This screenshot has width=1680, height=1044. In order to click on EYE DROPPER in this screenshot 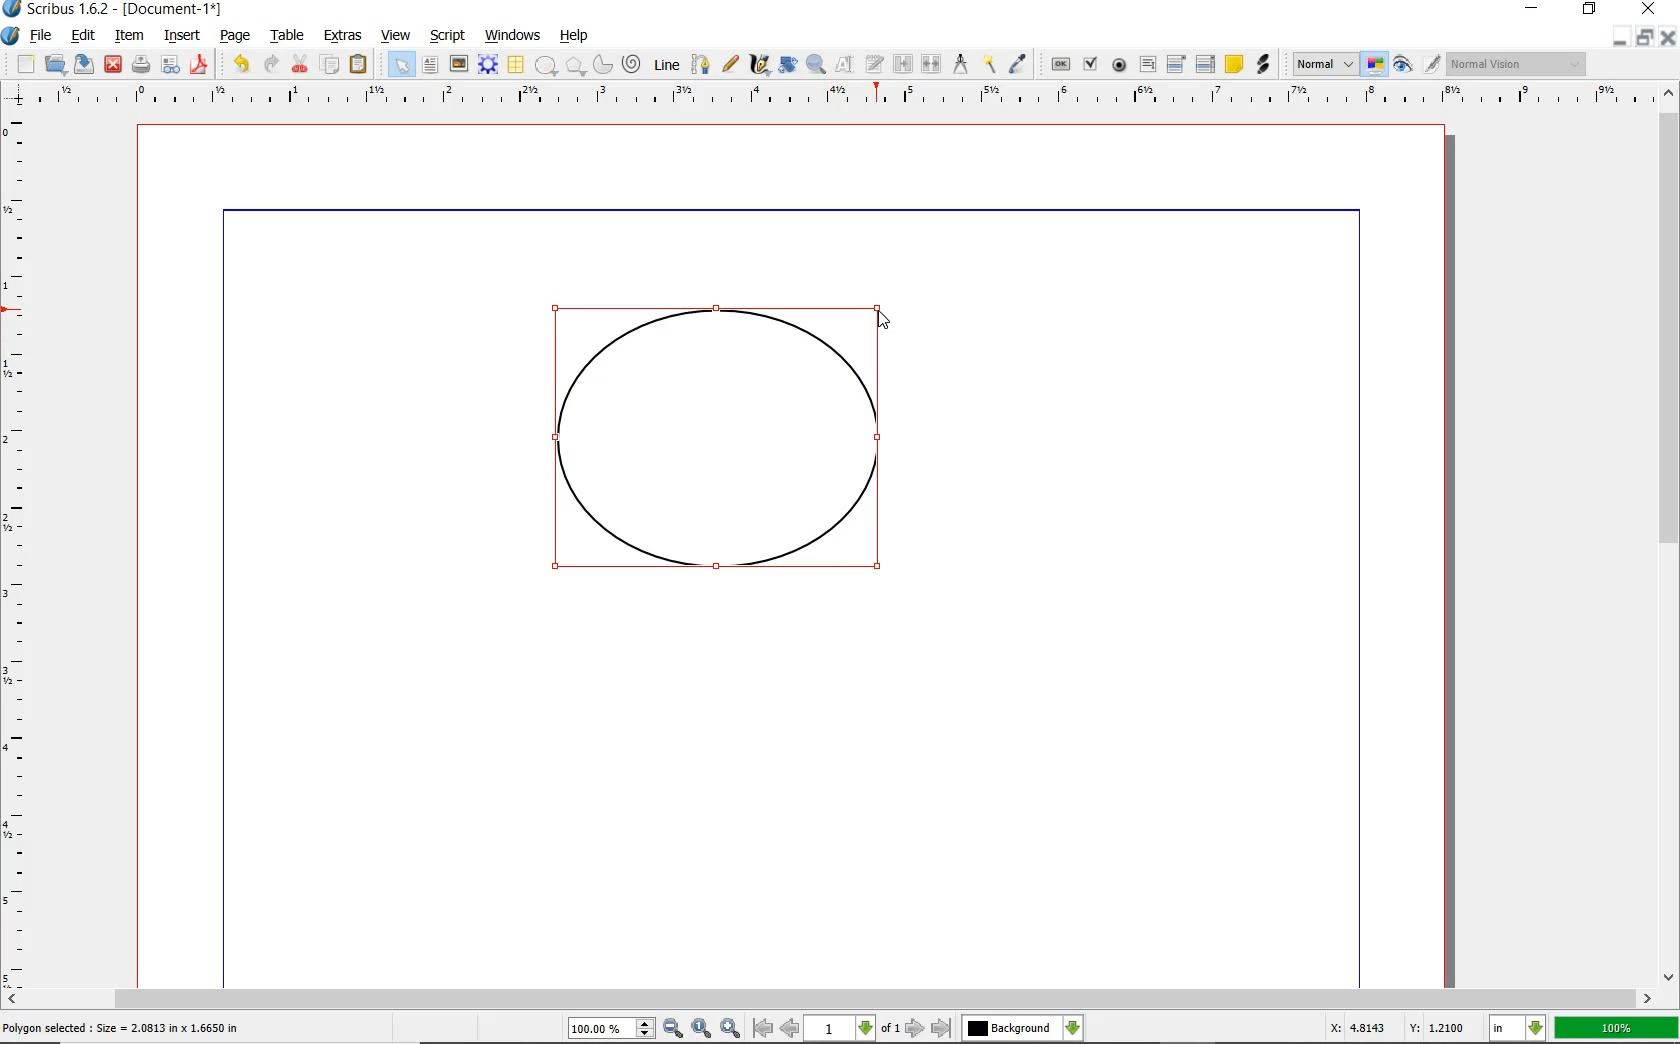, I will do `click(1019, 65)`.